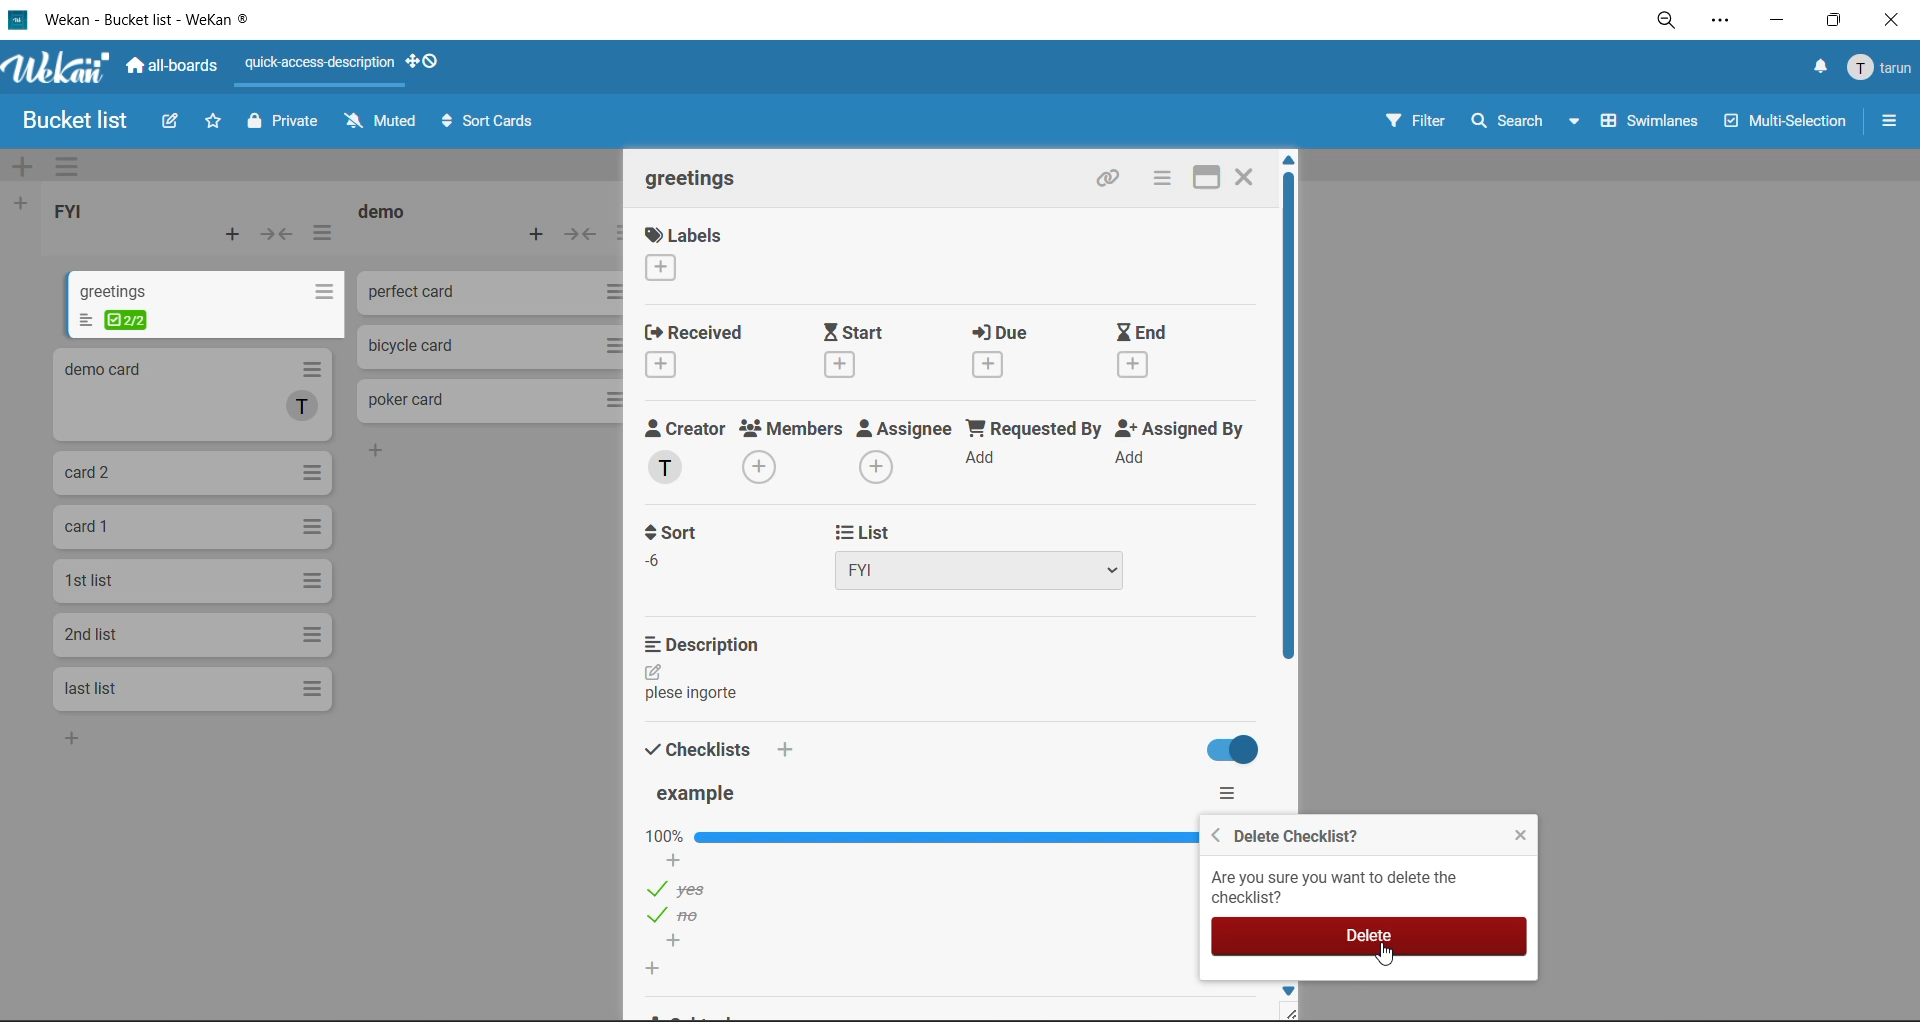 The width and height of the screenshot is (1920, 1022). I want to click on assignee, so click(896, 451).